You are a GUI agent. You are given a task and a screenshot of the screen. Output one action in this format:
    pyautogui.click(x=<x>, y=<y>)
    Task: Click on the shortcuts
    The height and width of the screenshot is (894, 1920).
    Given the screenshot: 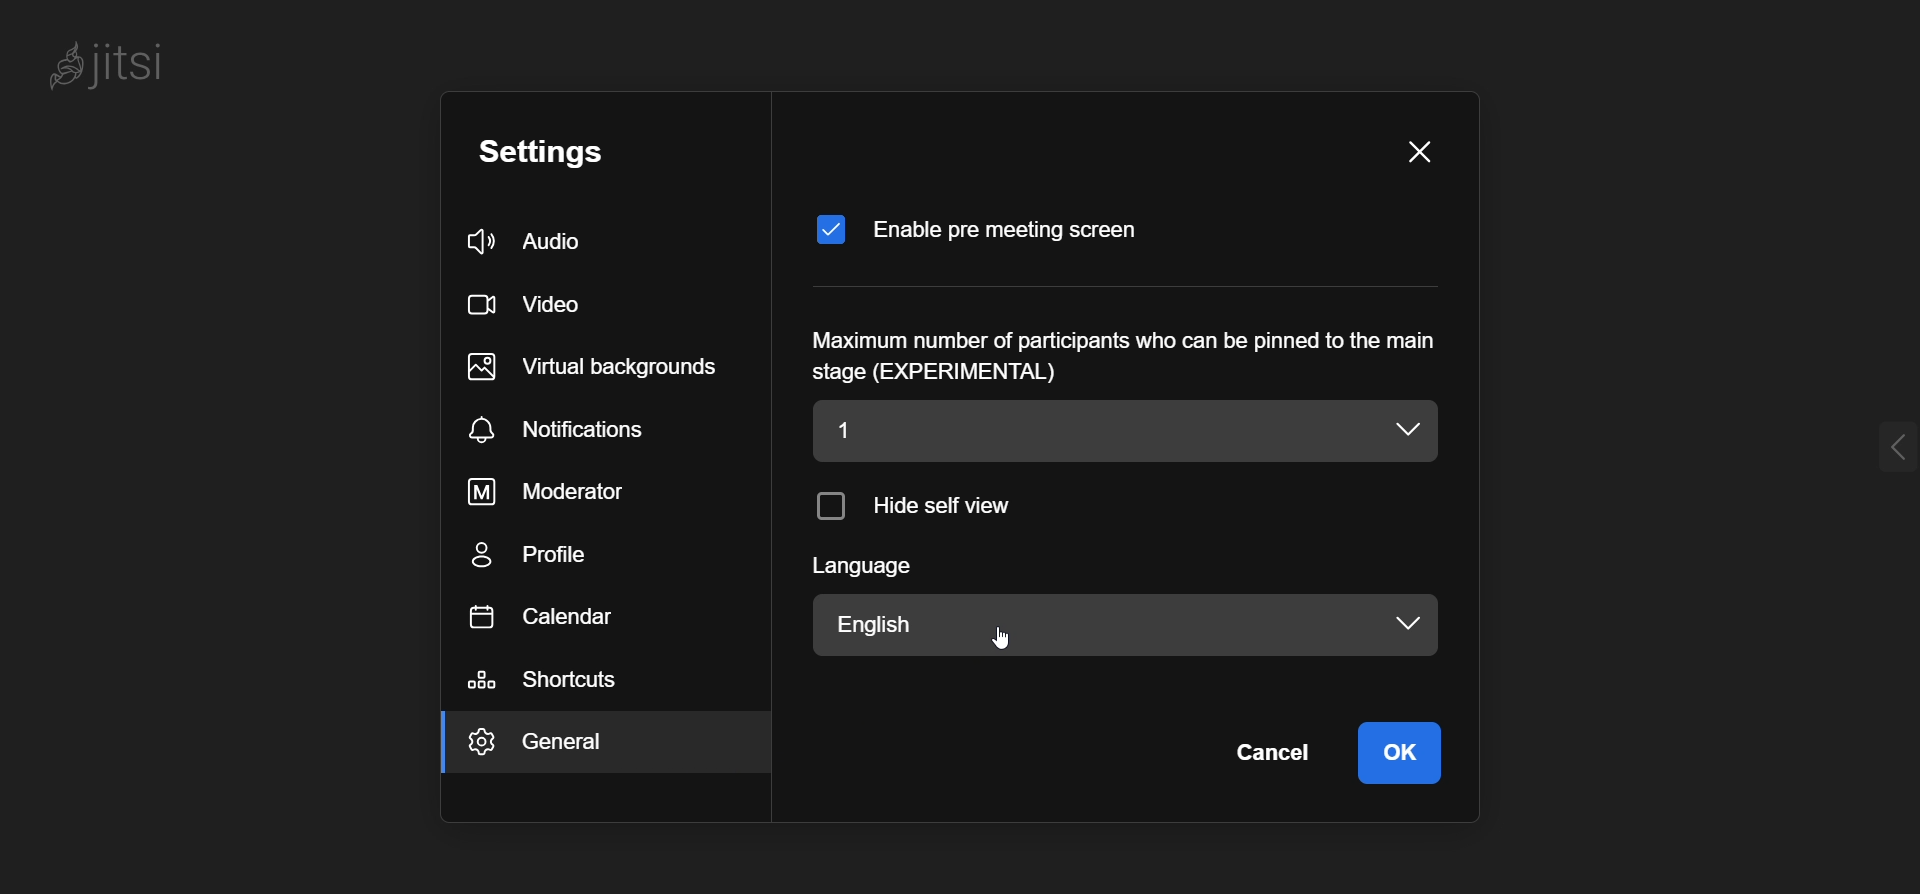 What is the action you would take?
    pyautogui.click(x=555, y=681)
    